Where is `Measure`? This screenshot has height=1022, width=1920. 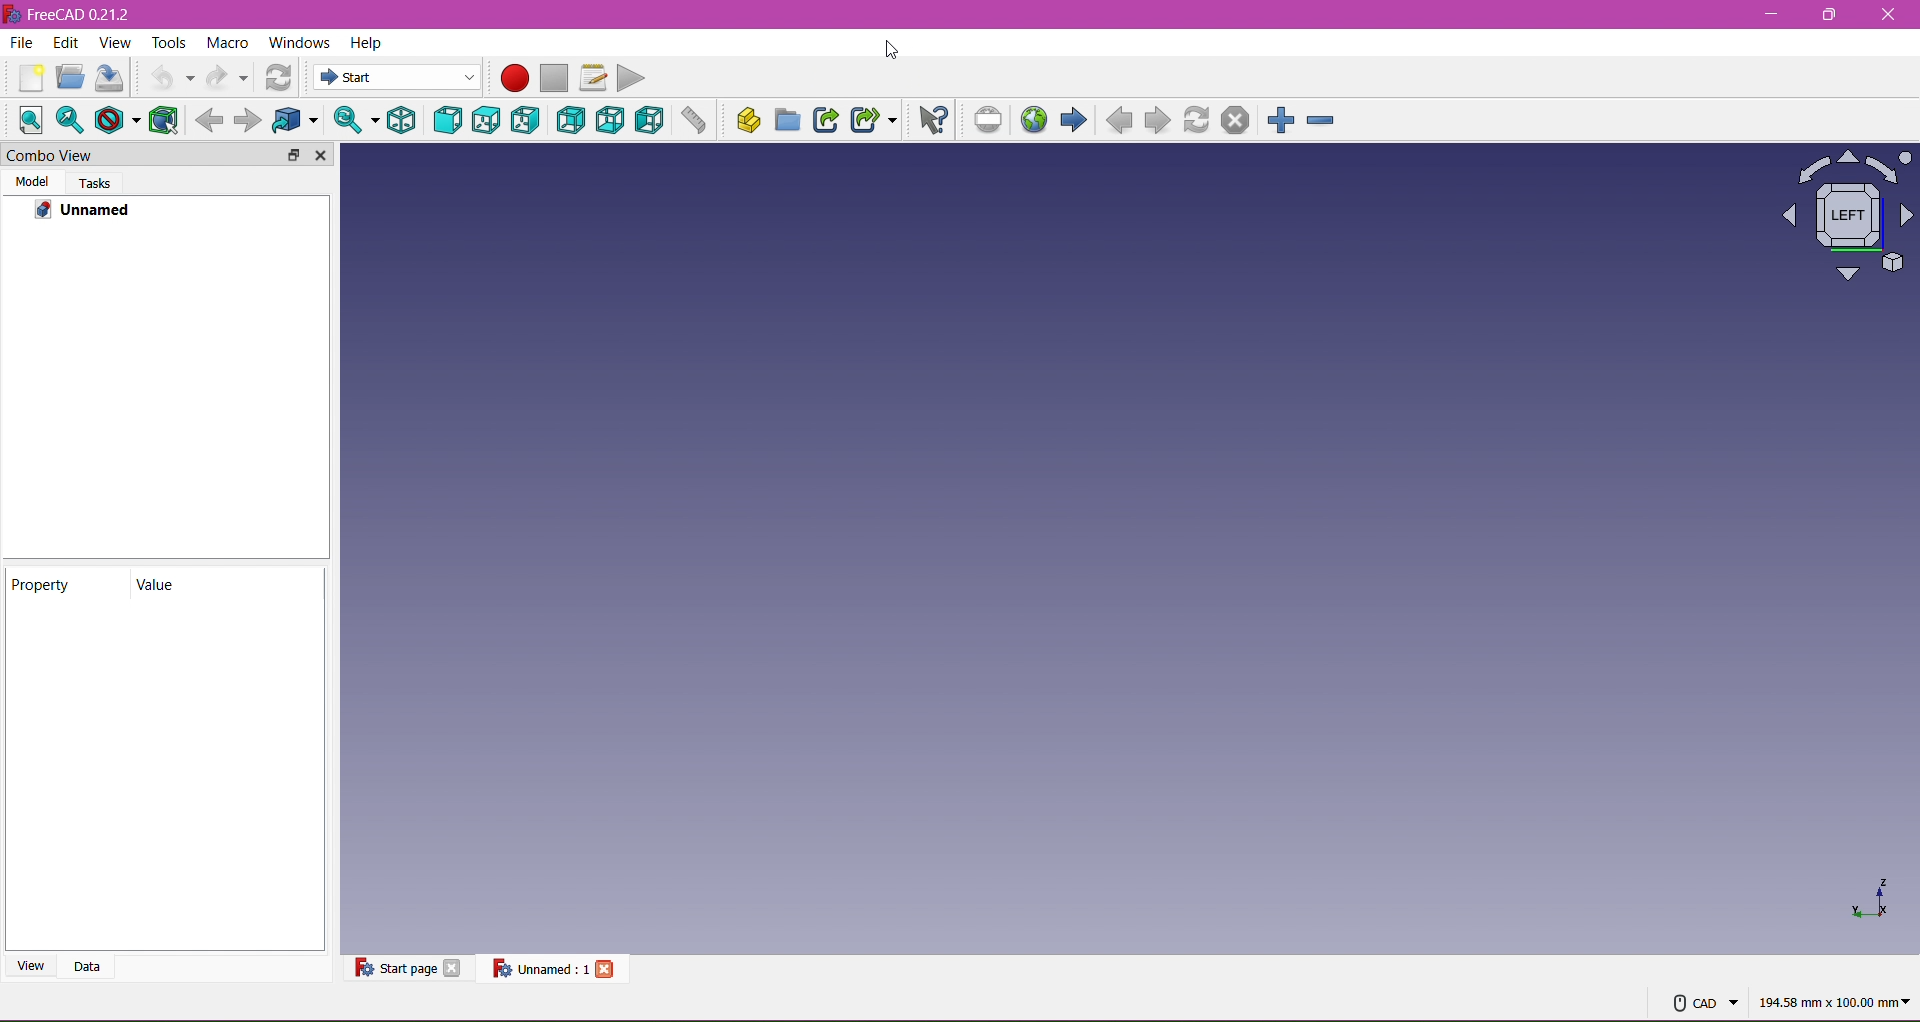 Measure is located at coordinates (694, 120).